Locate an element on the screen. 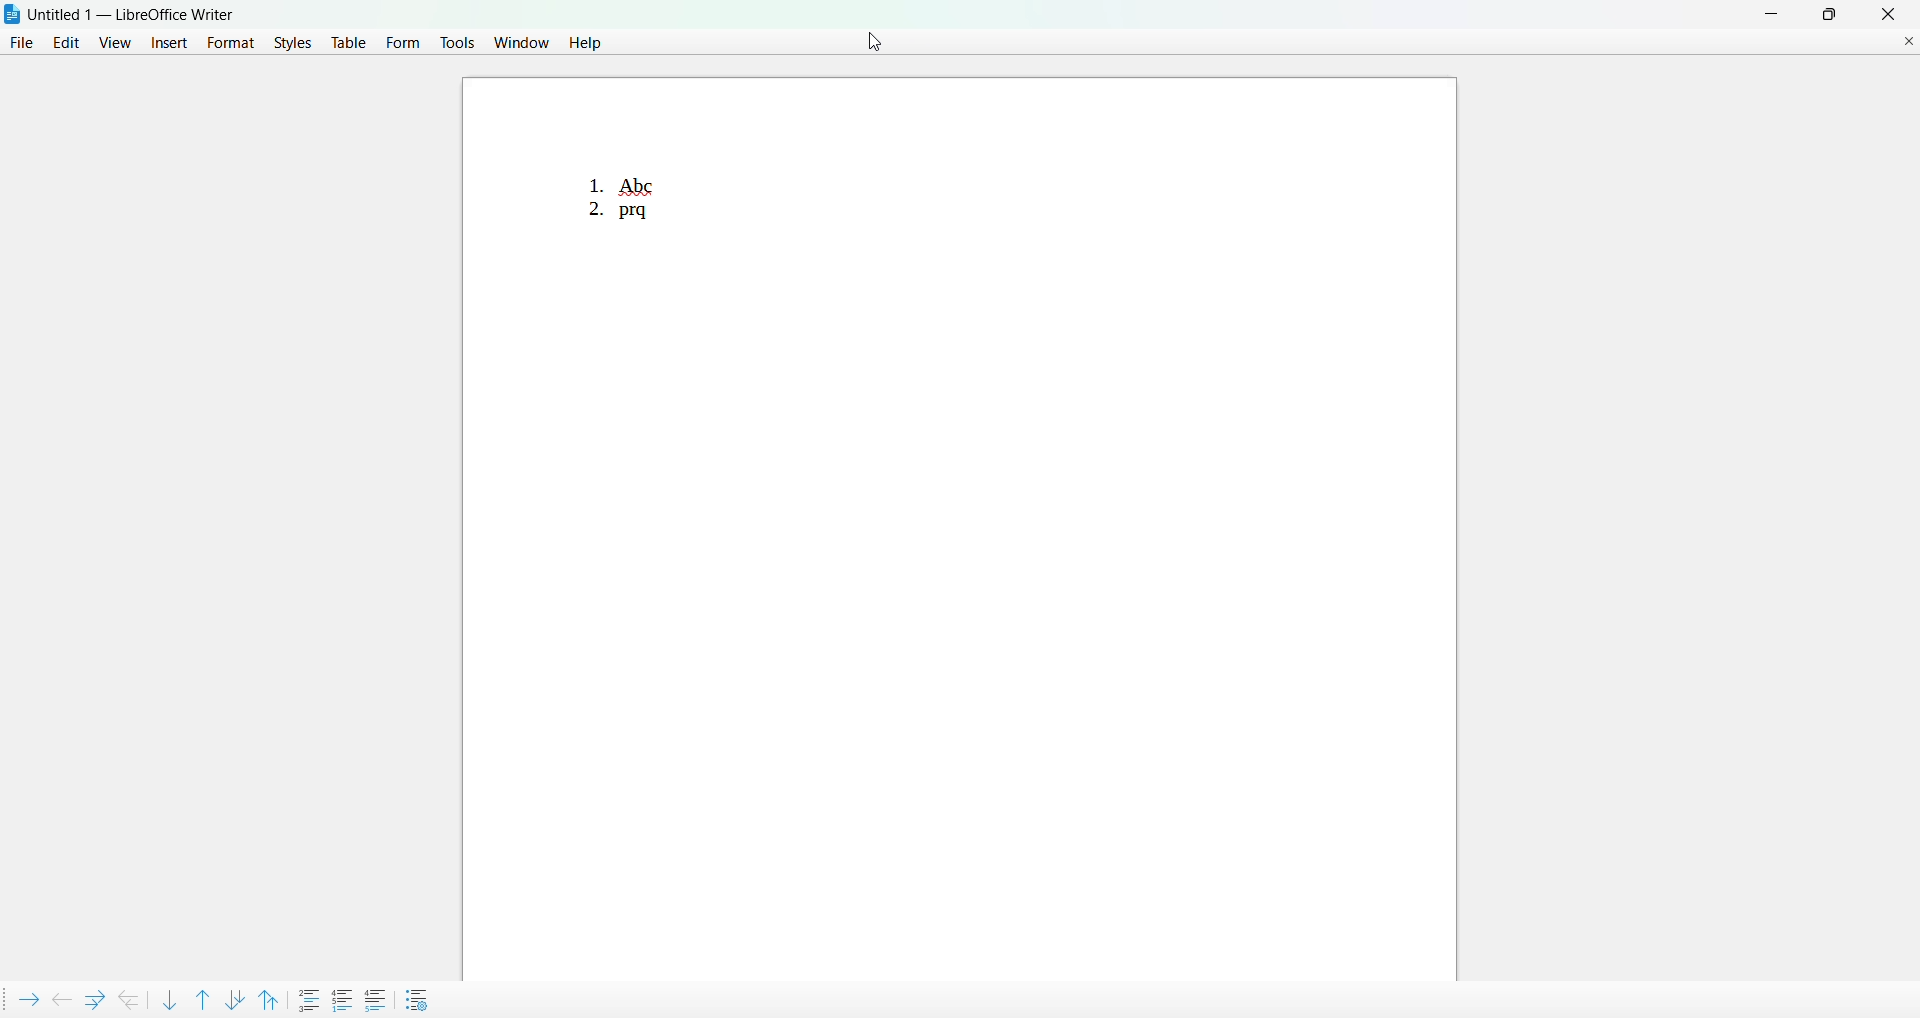 Image resolution: width=1920 pixels, height=1018 pixels. form is located at coordinates (404, 41).